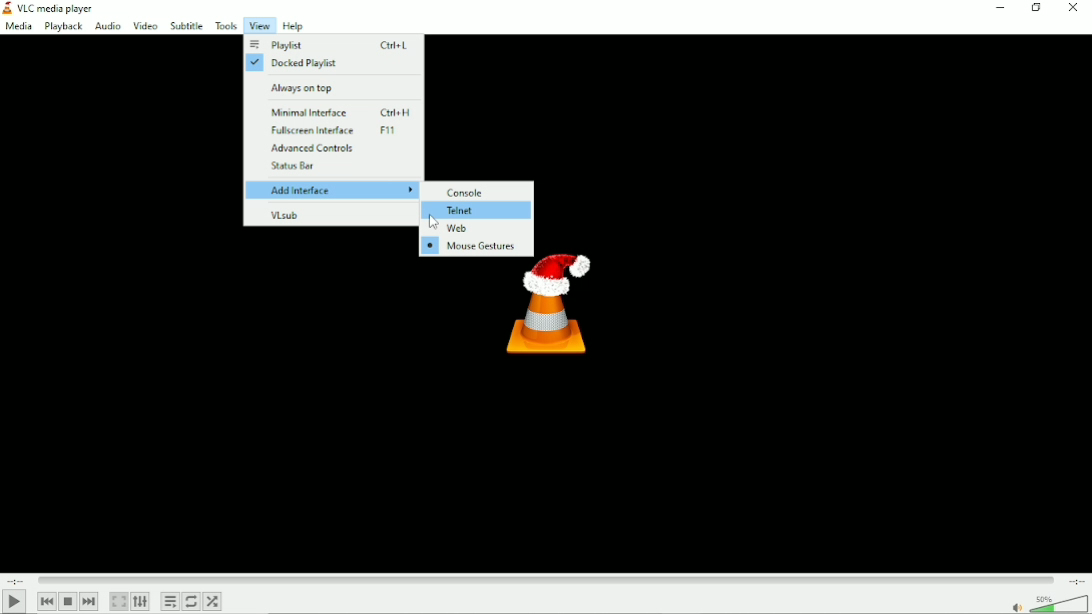  What do you see at coordinates (474, 247) in the screenshot?
I see `Mouse gestures` at bounding box center [474, 247].